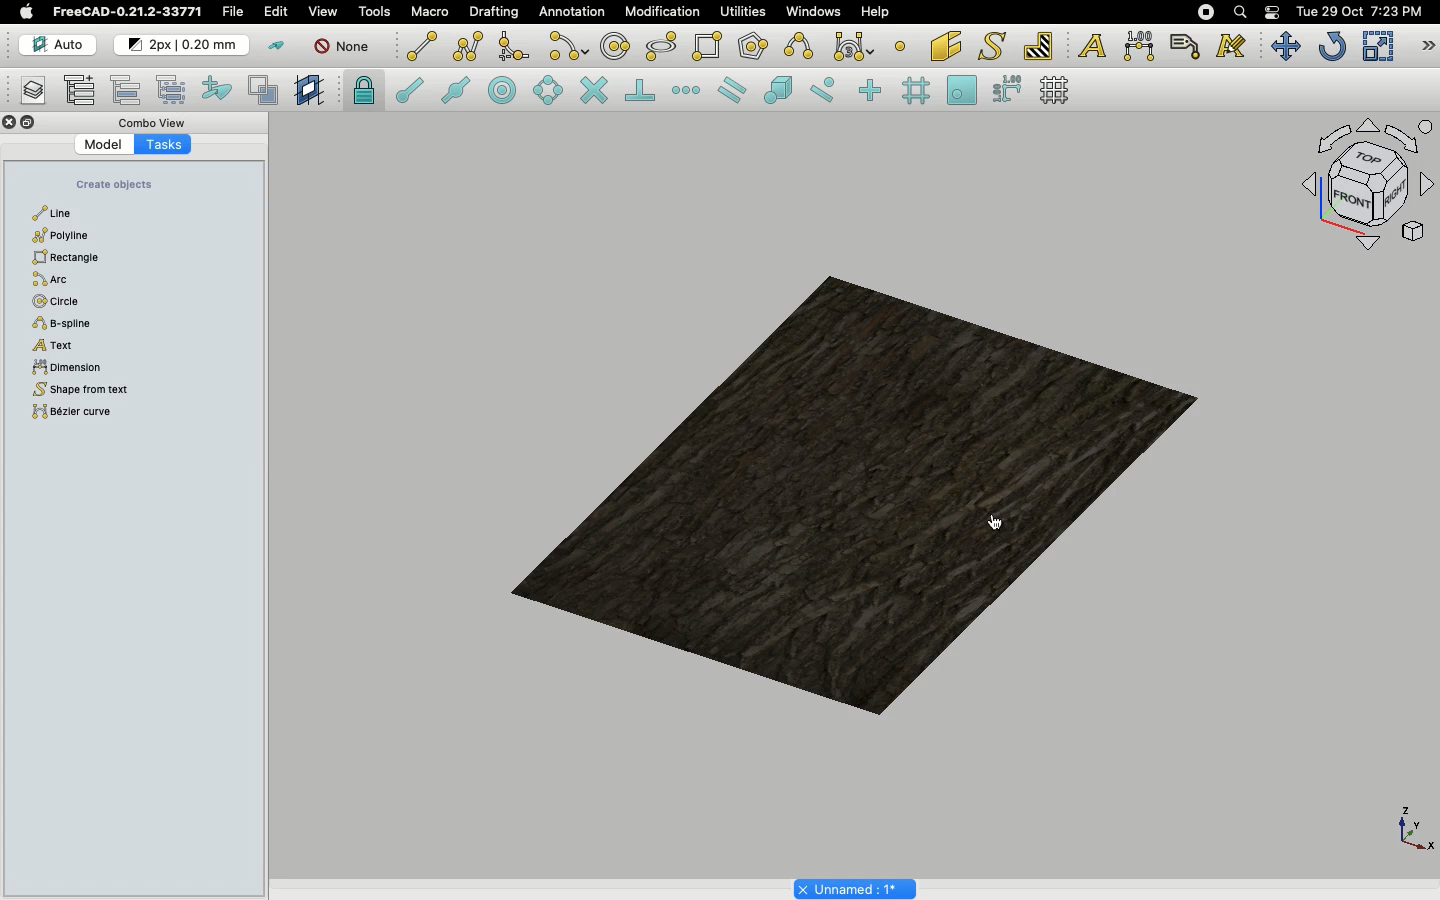 The width and height of the screenshot is (1440, 900). Describe the element at coordinates (70, 411) in the screenshot. I see `Bézier curve` at that location.